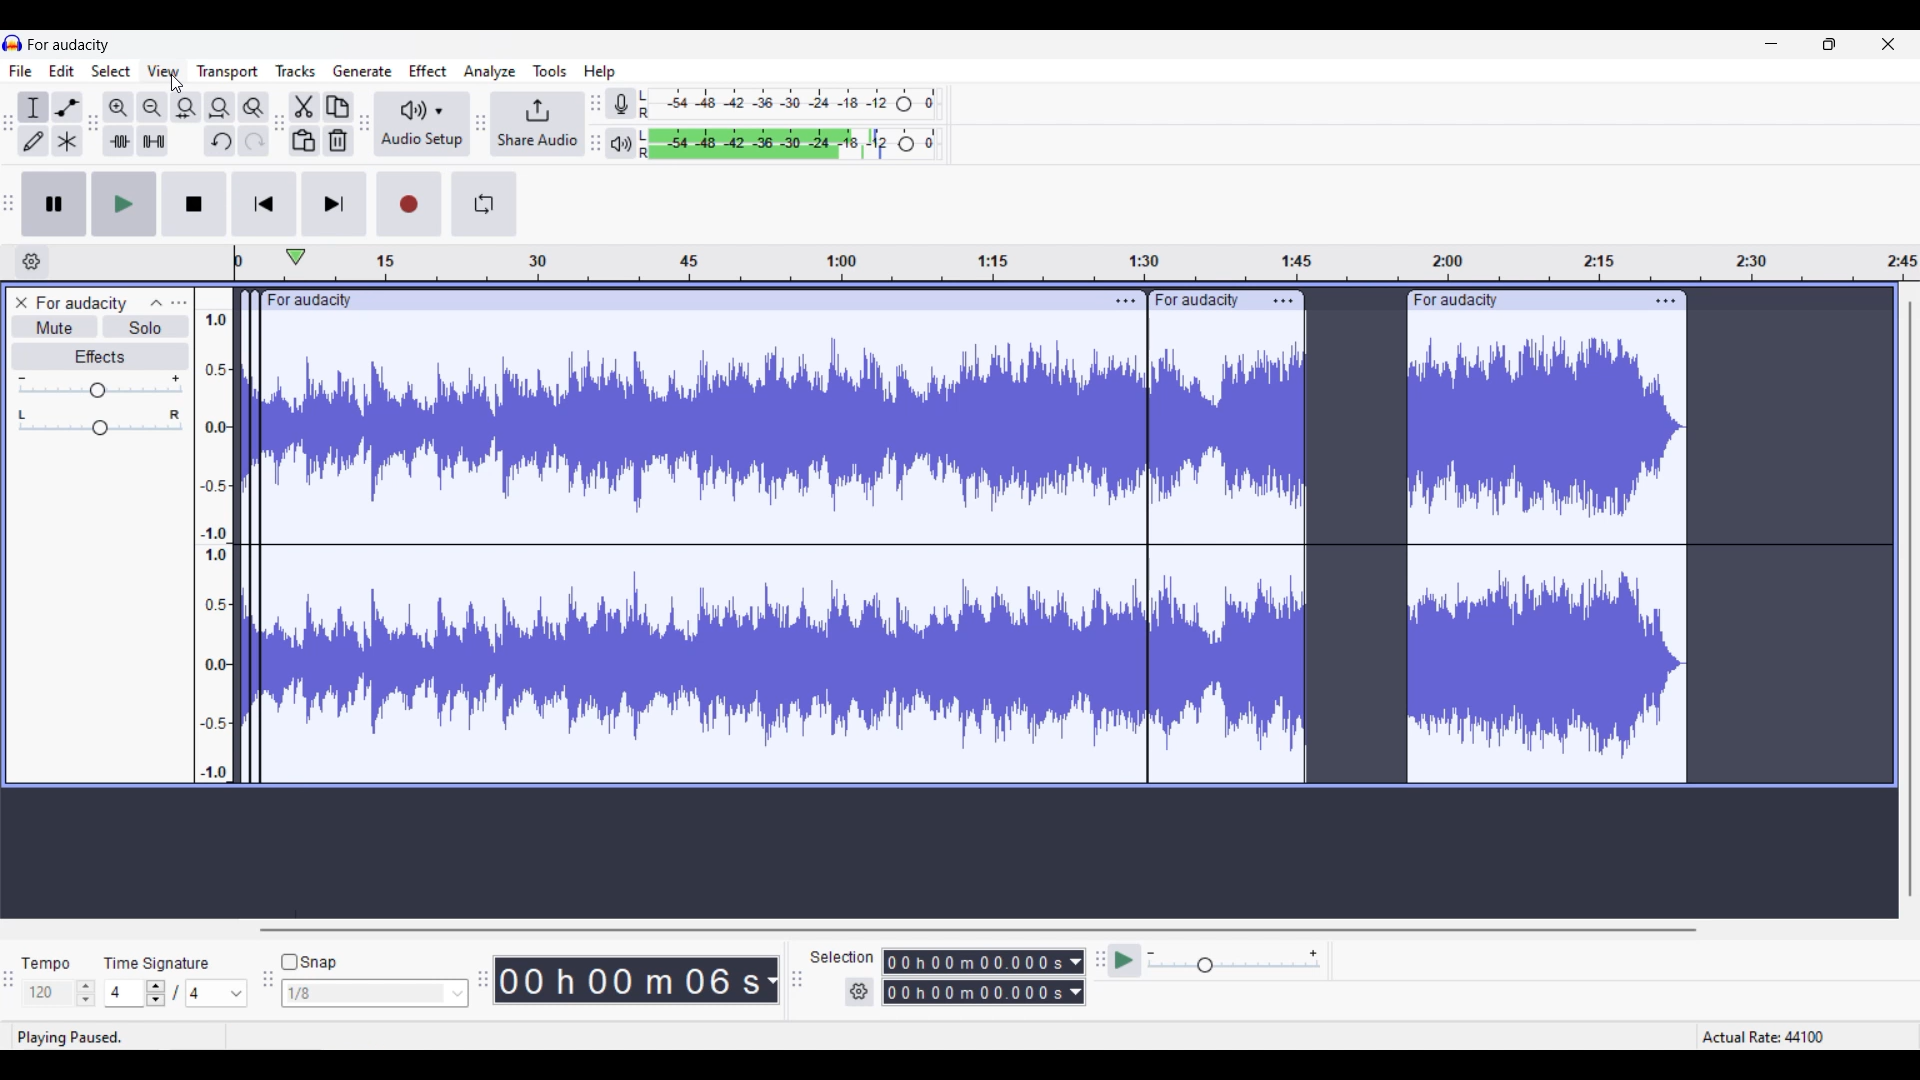 This screenshot has width=1920, height=1080. I want to click on Minimize, so click(1771, 44).